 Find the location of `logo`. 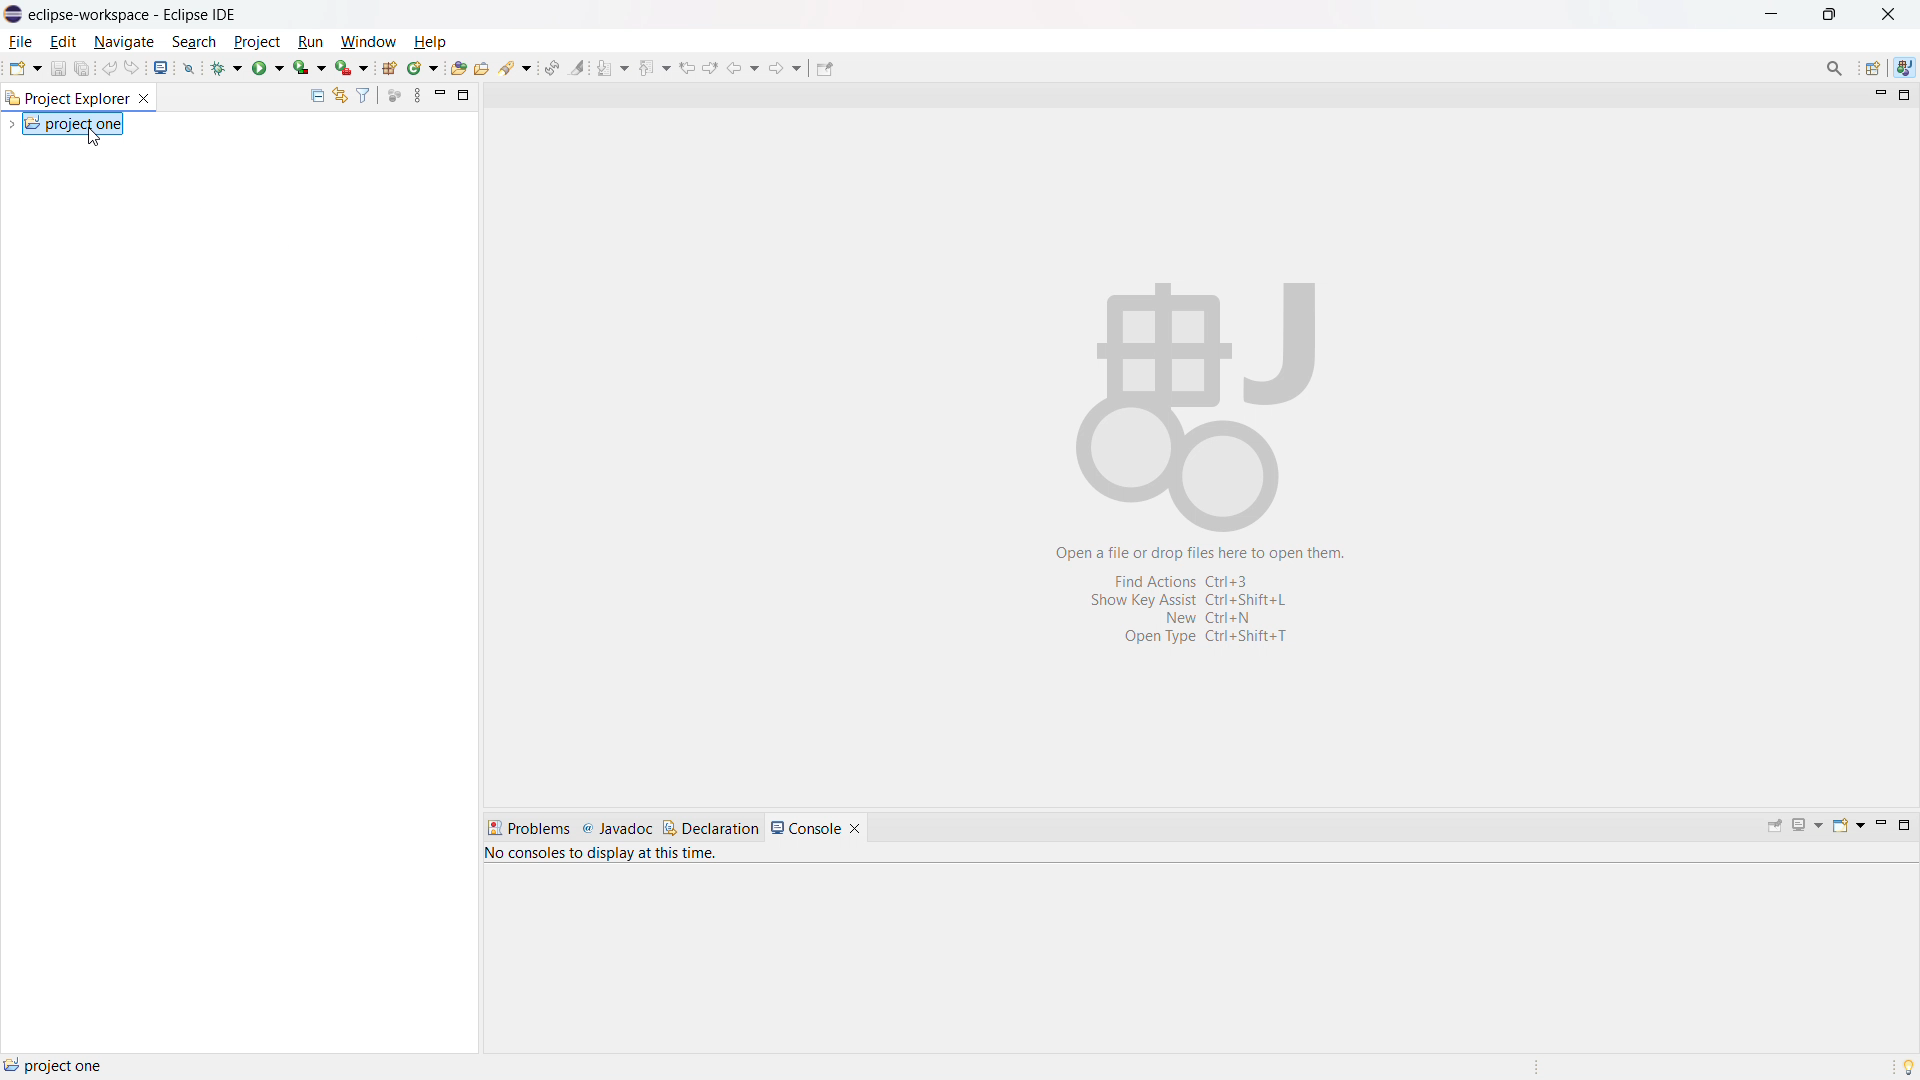

logo is located at coordinates (14, 14).